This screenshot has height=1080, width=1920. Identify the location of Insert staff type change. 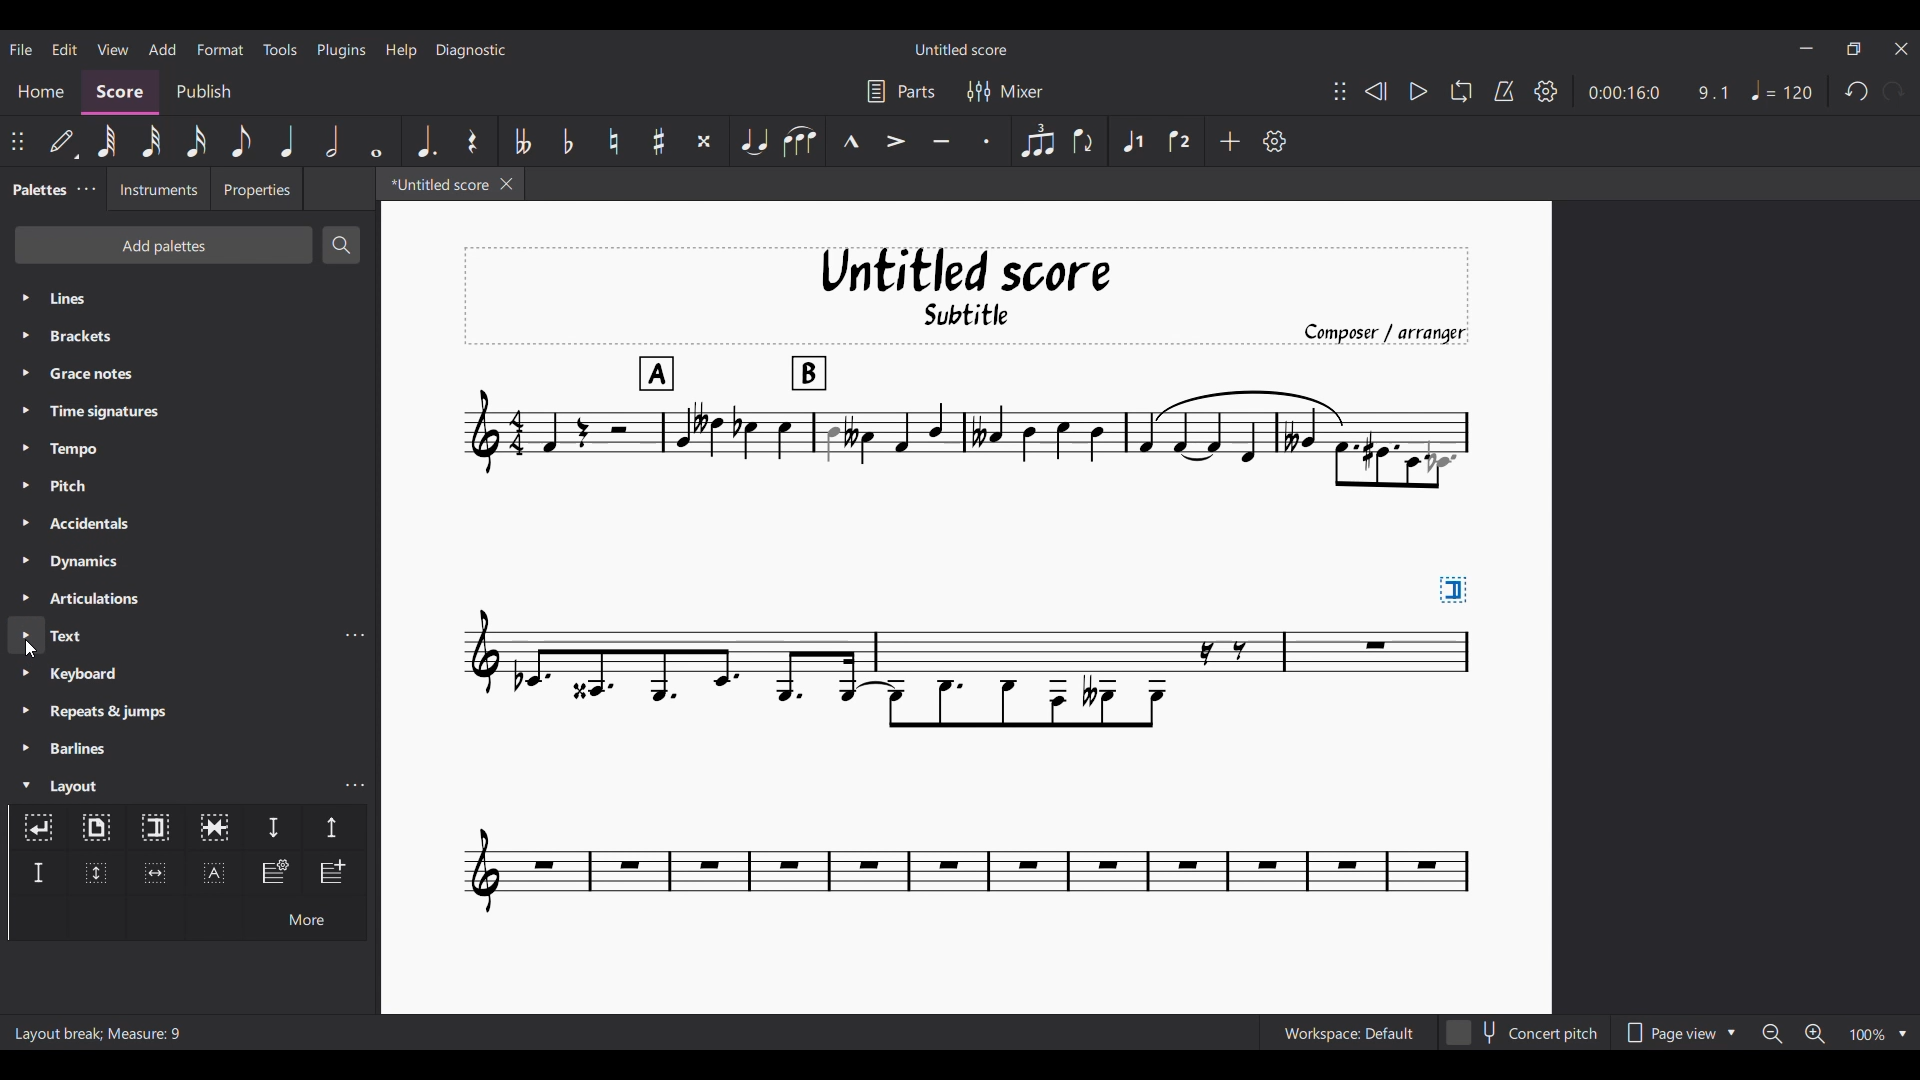
(273, 872).